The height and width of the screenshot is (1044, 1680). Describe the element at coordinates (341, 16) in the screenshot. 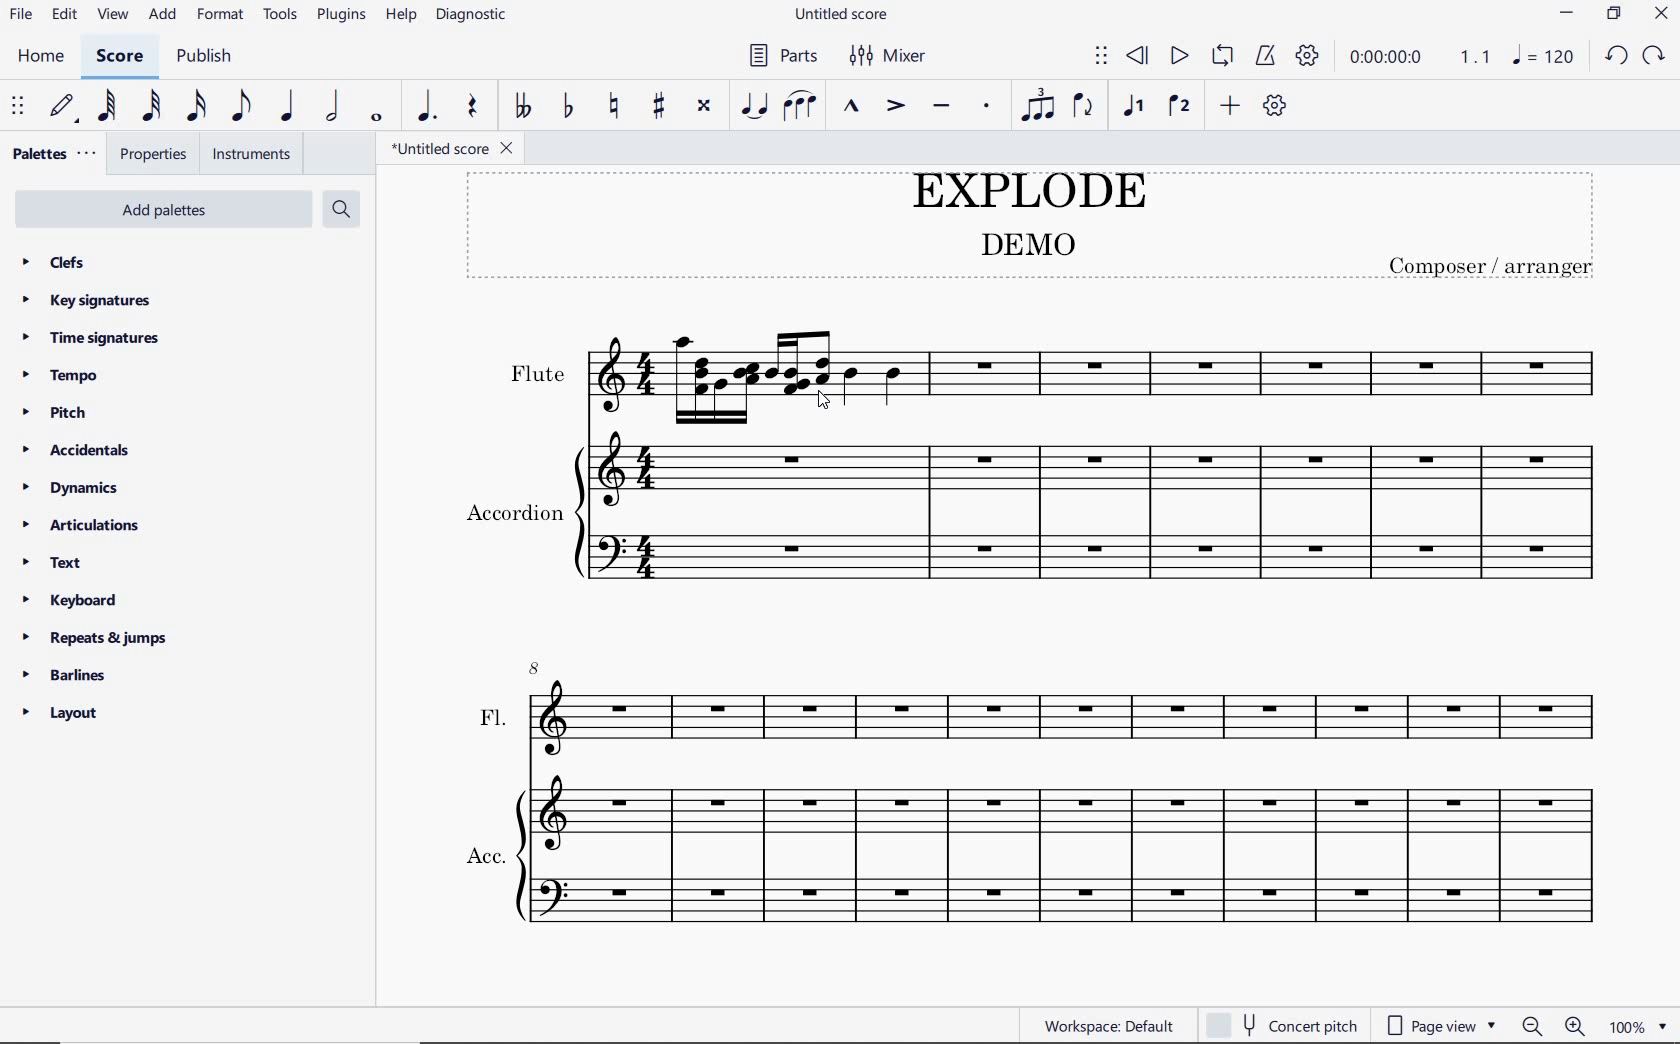

I see `plugins` at that location.